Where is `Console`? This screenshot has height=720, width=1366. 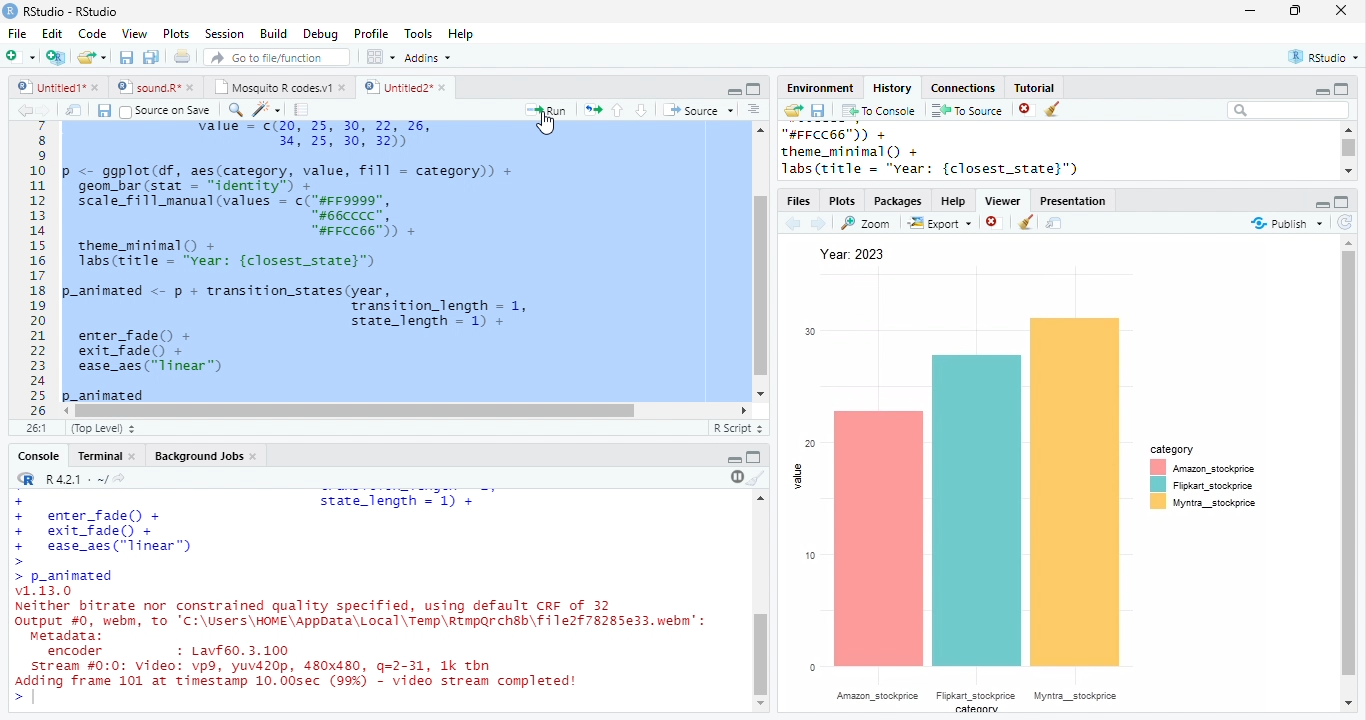 Console is located at coordinates (38, 456).